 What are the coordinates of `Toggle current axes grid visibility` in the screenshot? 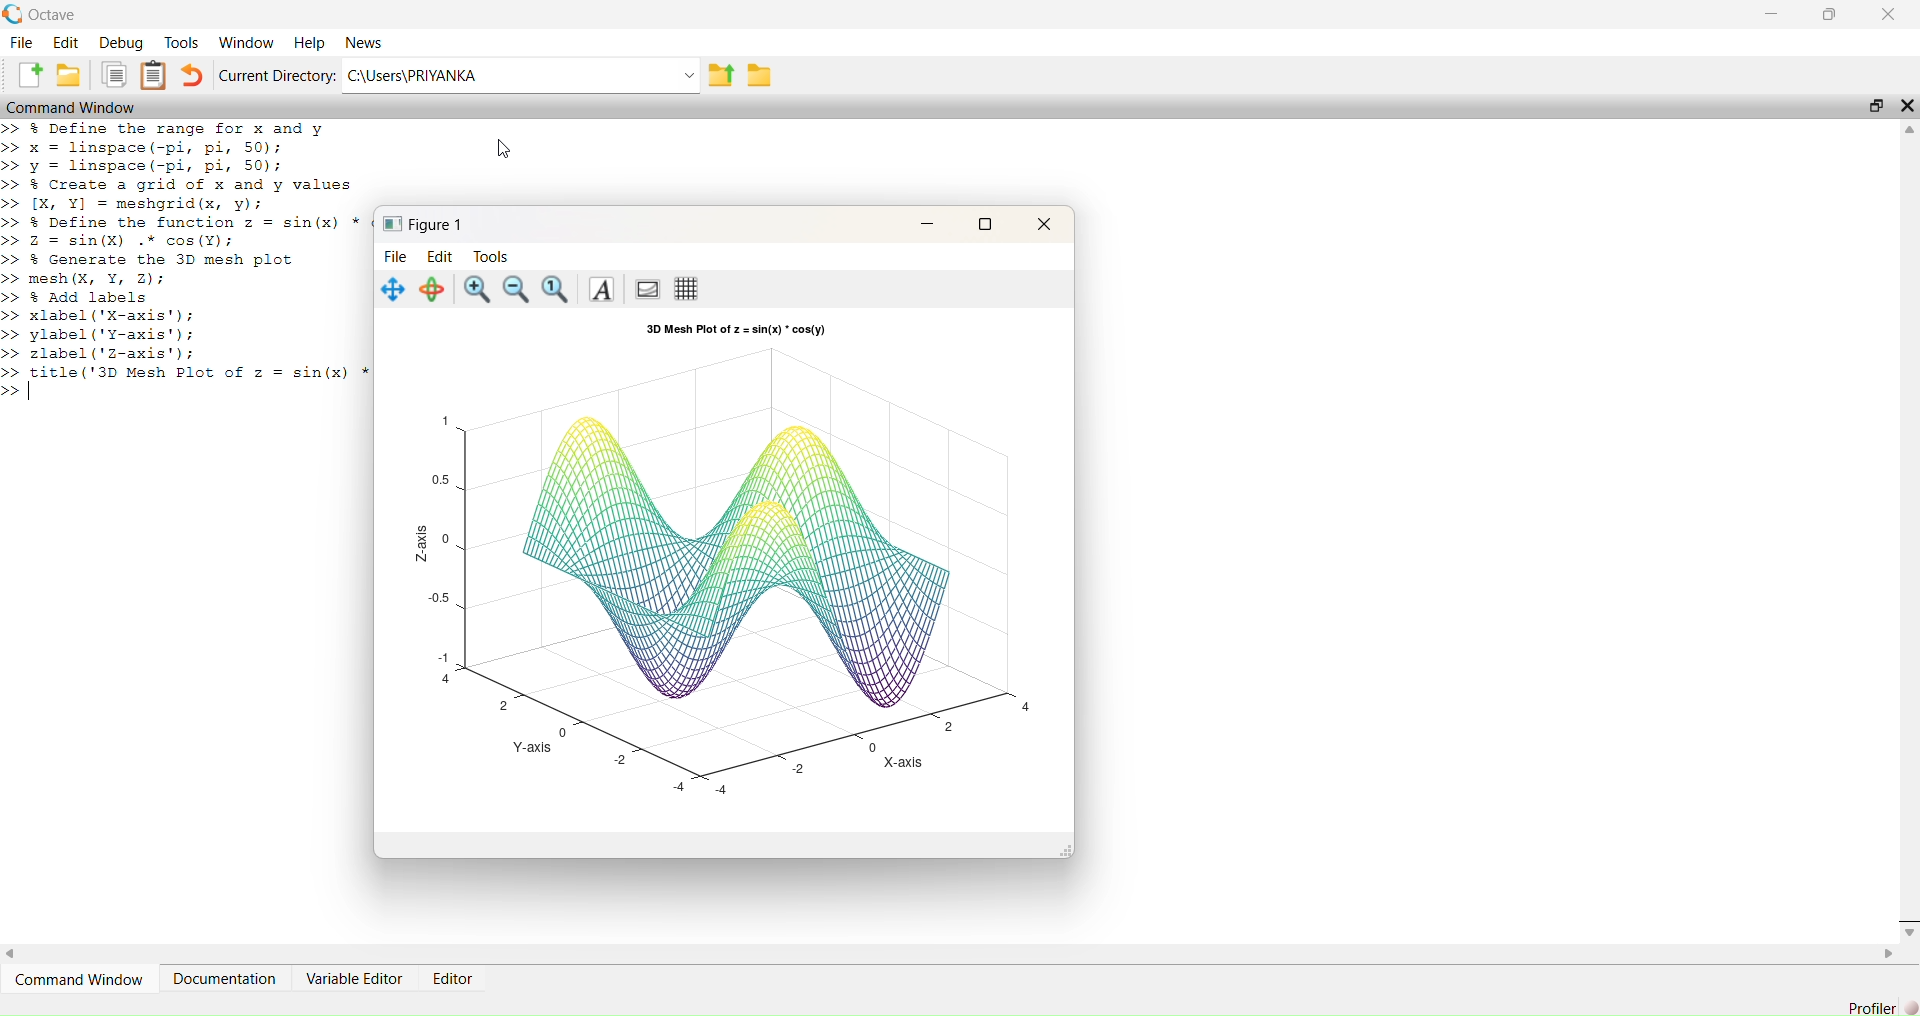 It's located at (691, 288).